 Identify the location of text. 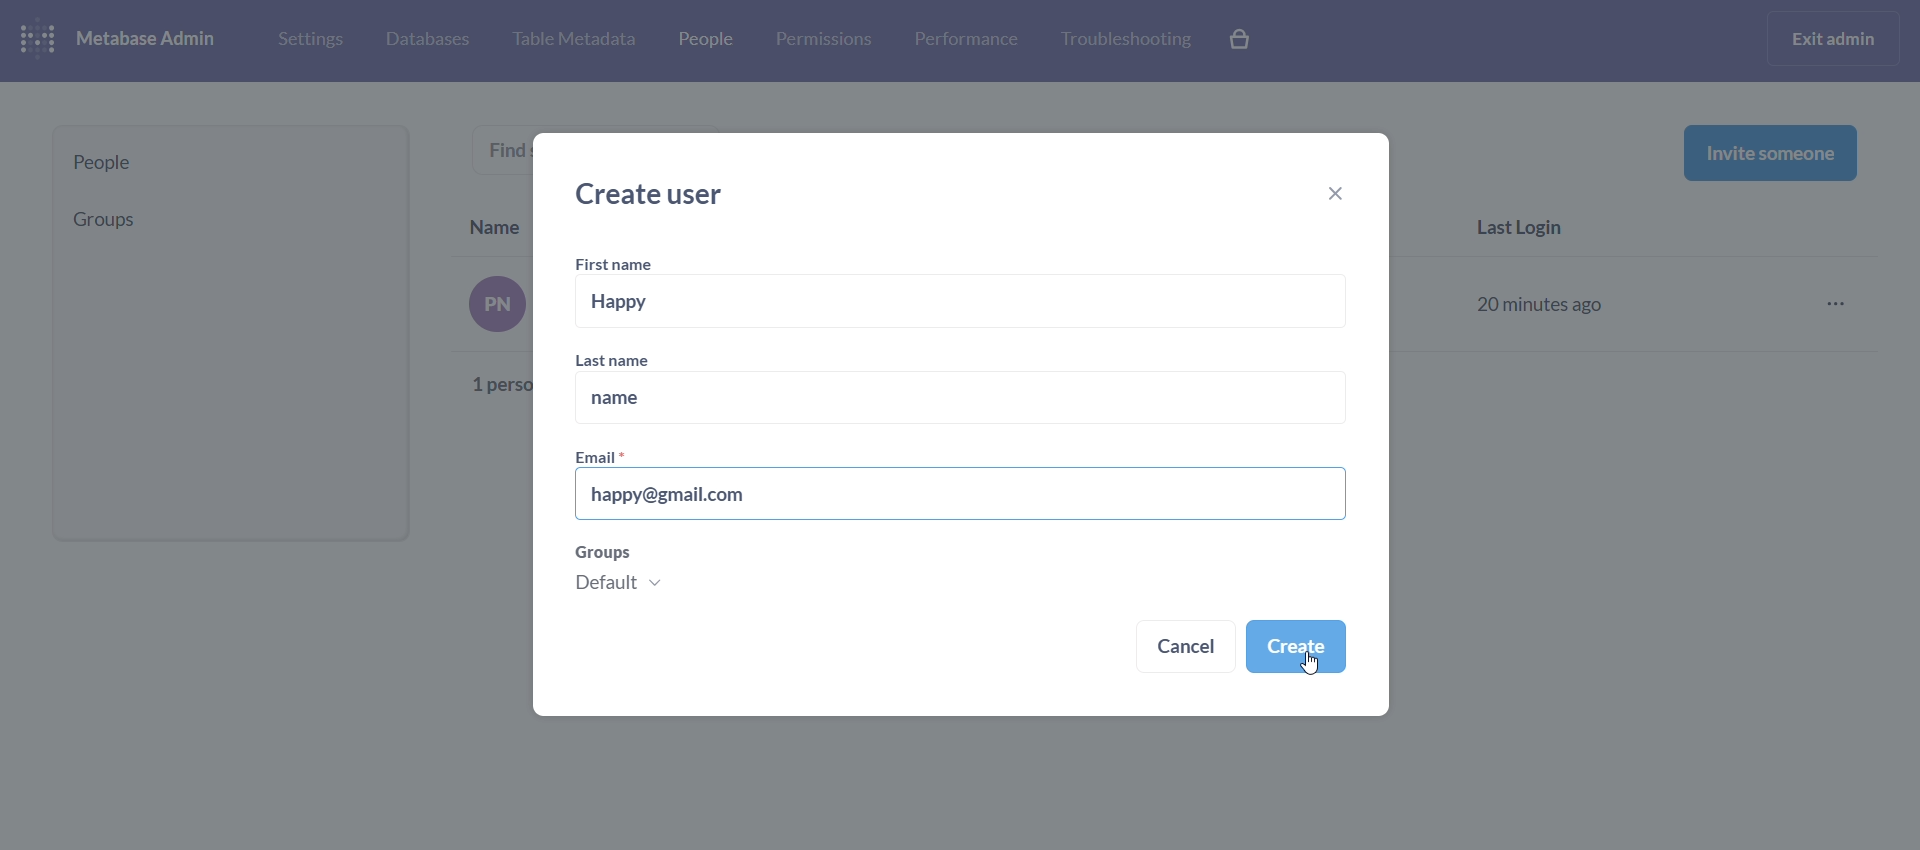
(491, 338).